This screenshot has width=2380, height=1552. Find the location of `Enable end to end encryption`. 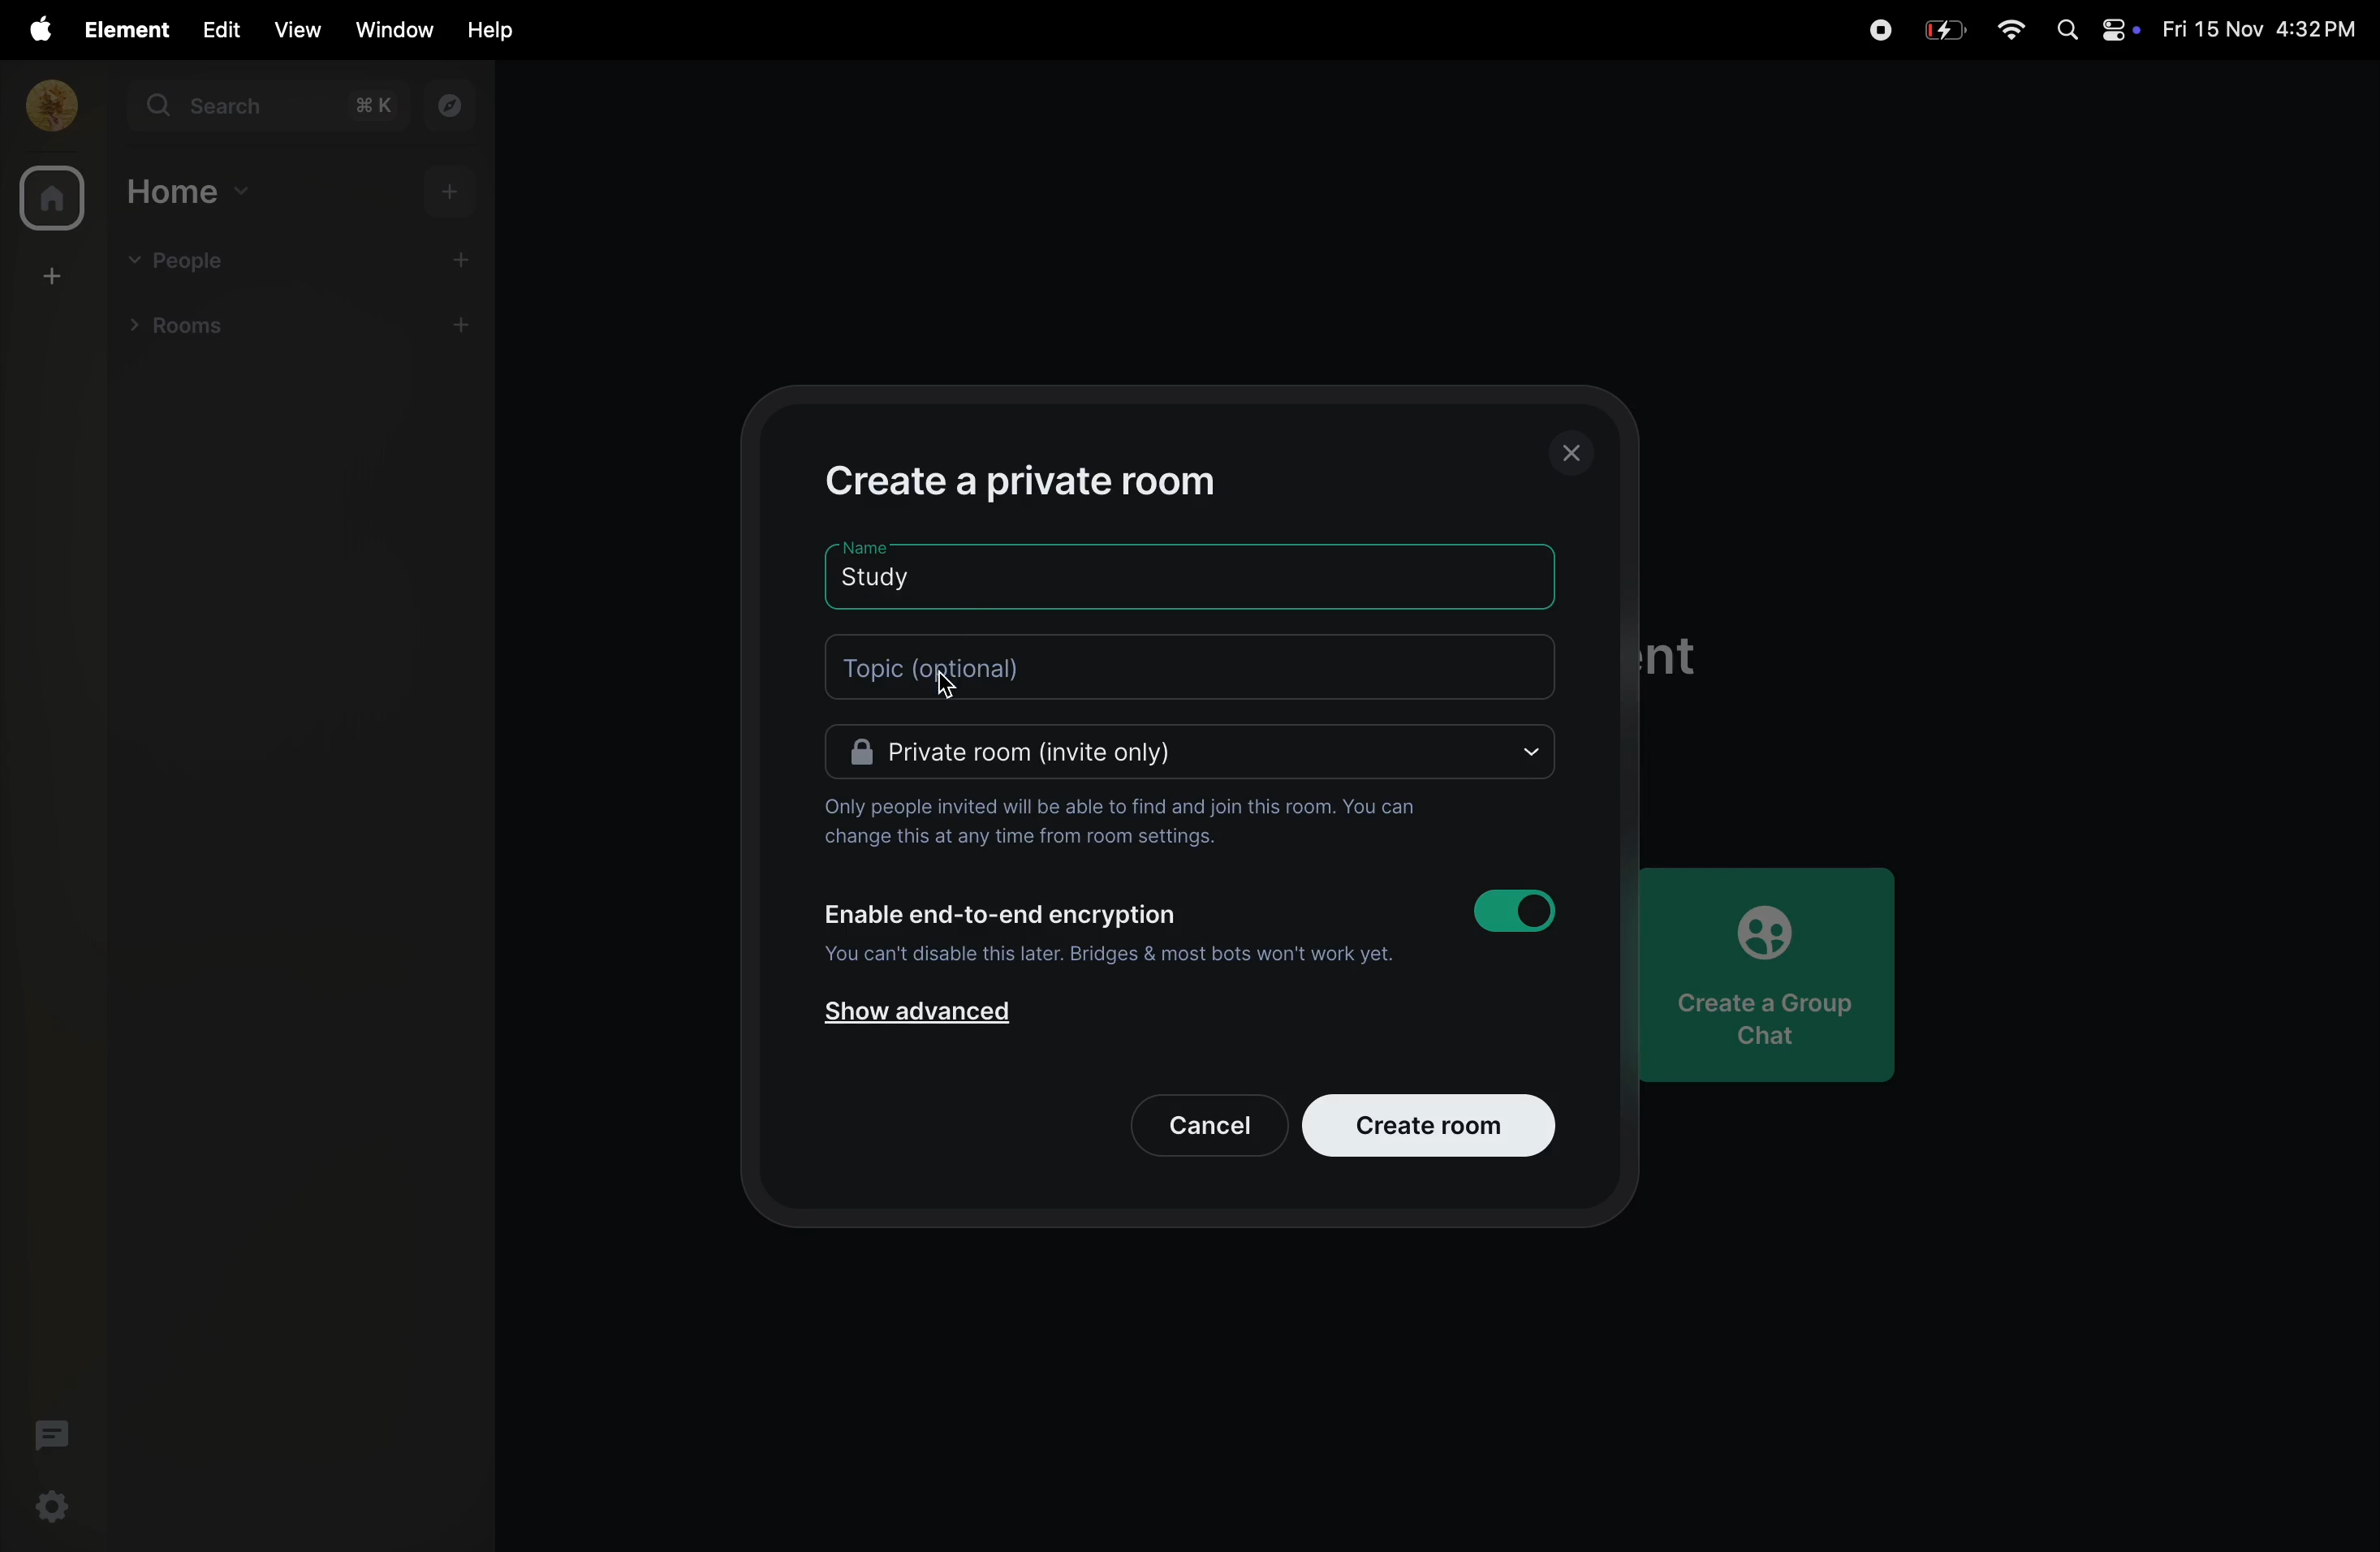

Enable end to end encryption is located at coordinates (1002, 913).